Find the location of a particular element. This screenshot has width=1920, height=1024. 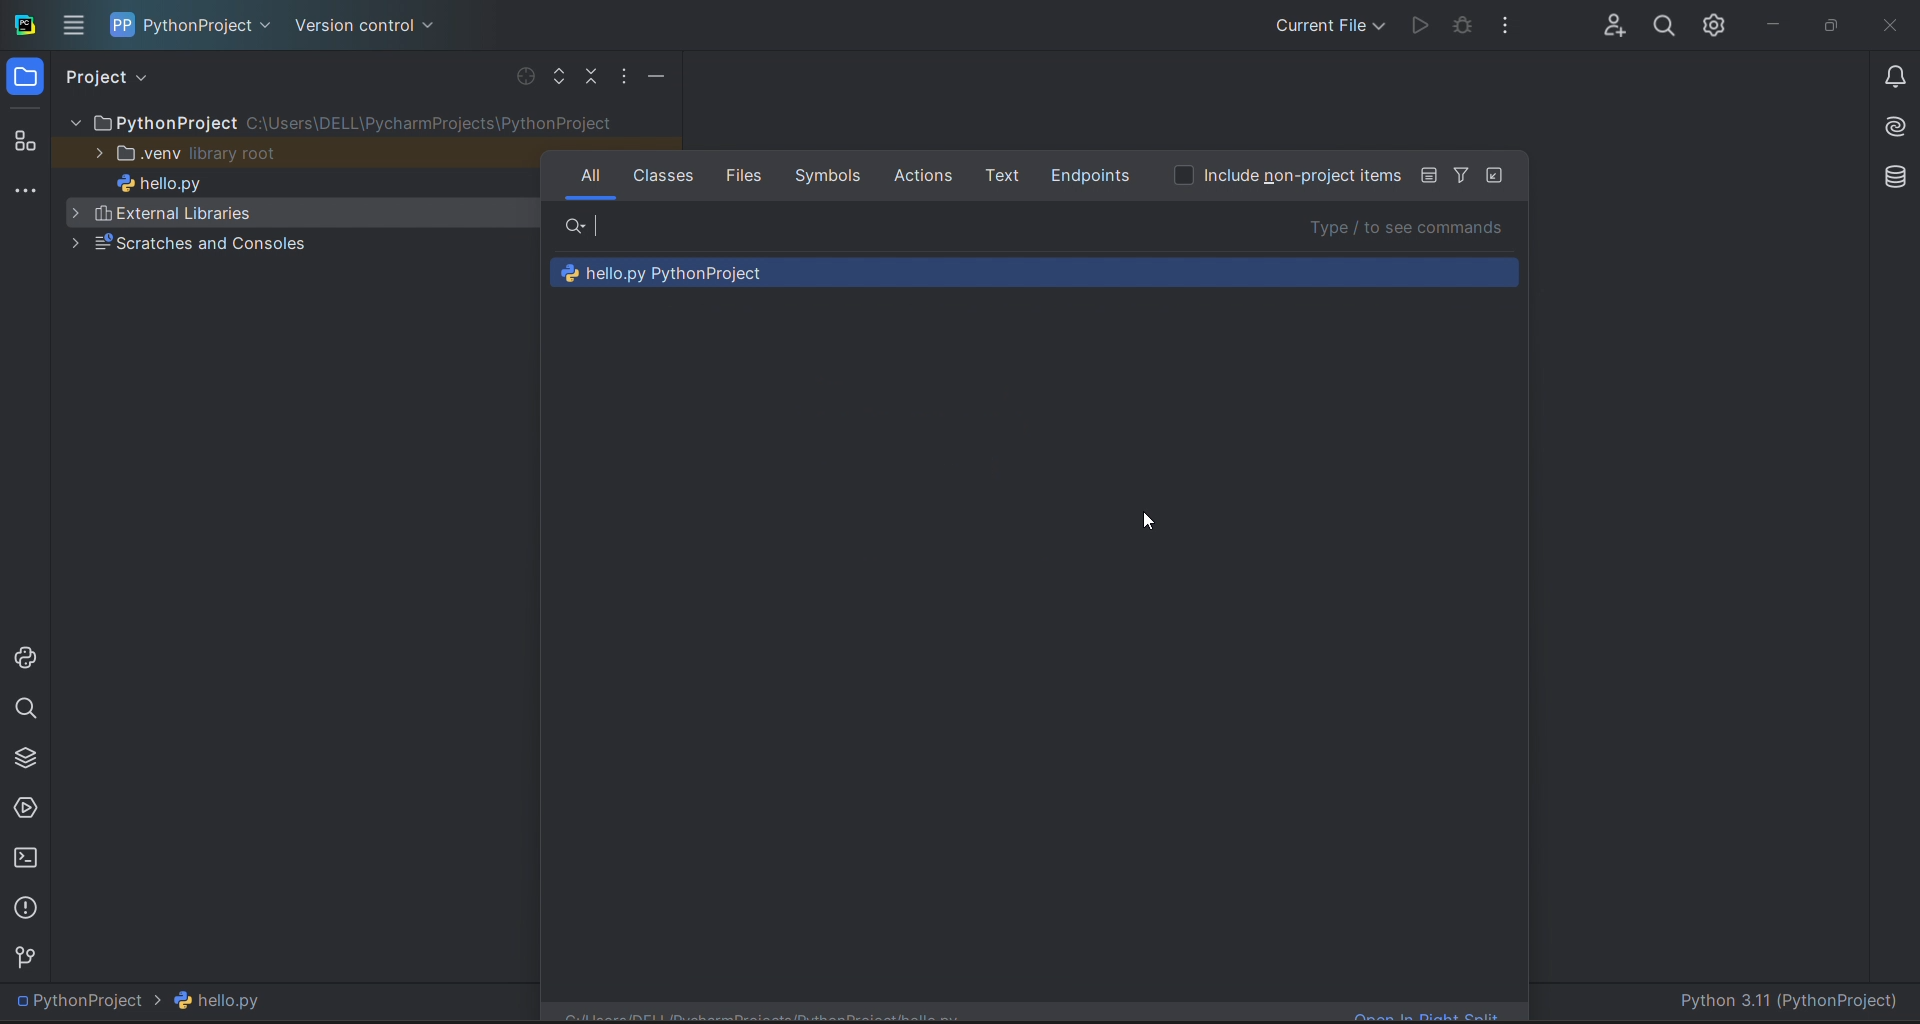

icon is located at coordinates (1496, 174).